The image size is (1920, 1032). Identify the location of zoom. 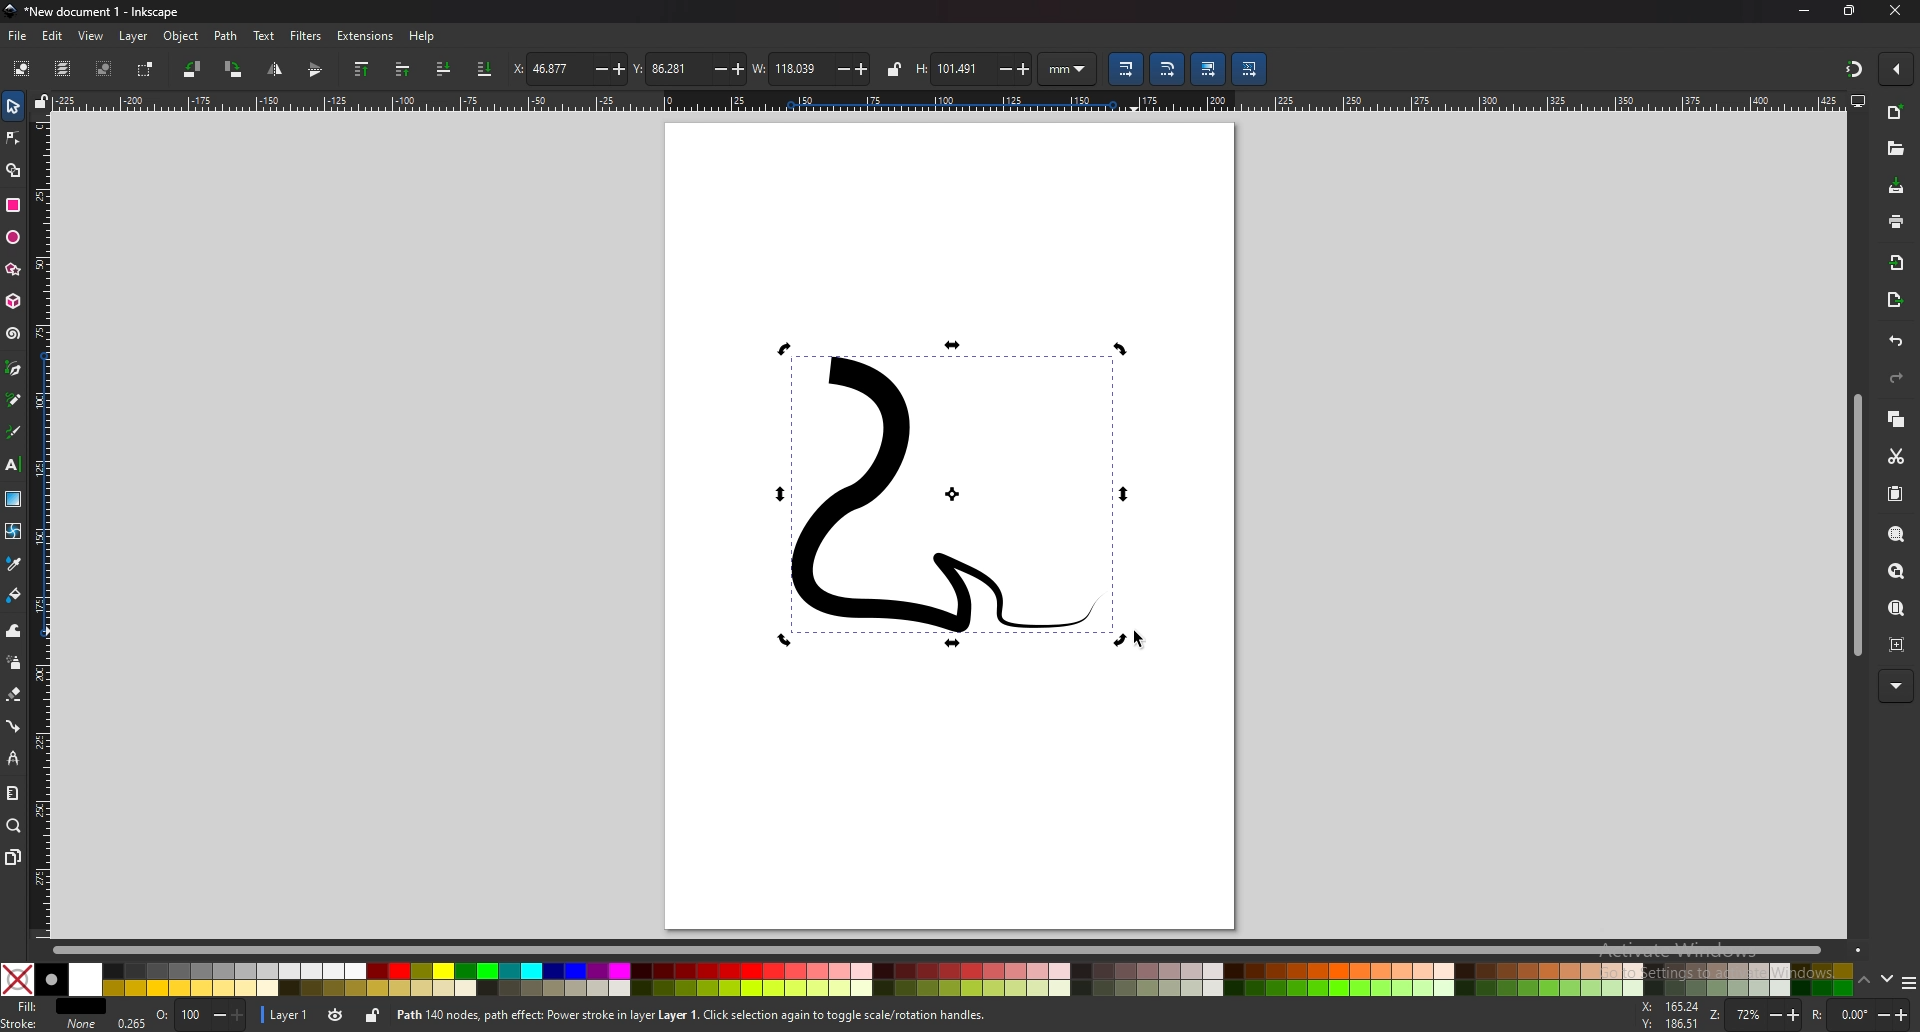
(13, 826).